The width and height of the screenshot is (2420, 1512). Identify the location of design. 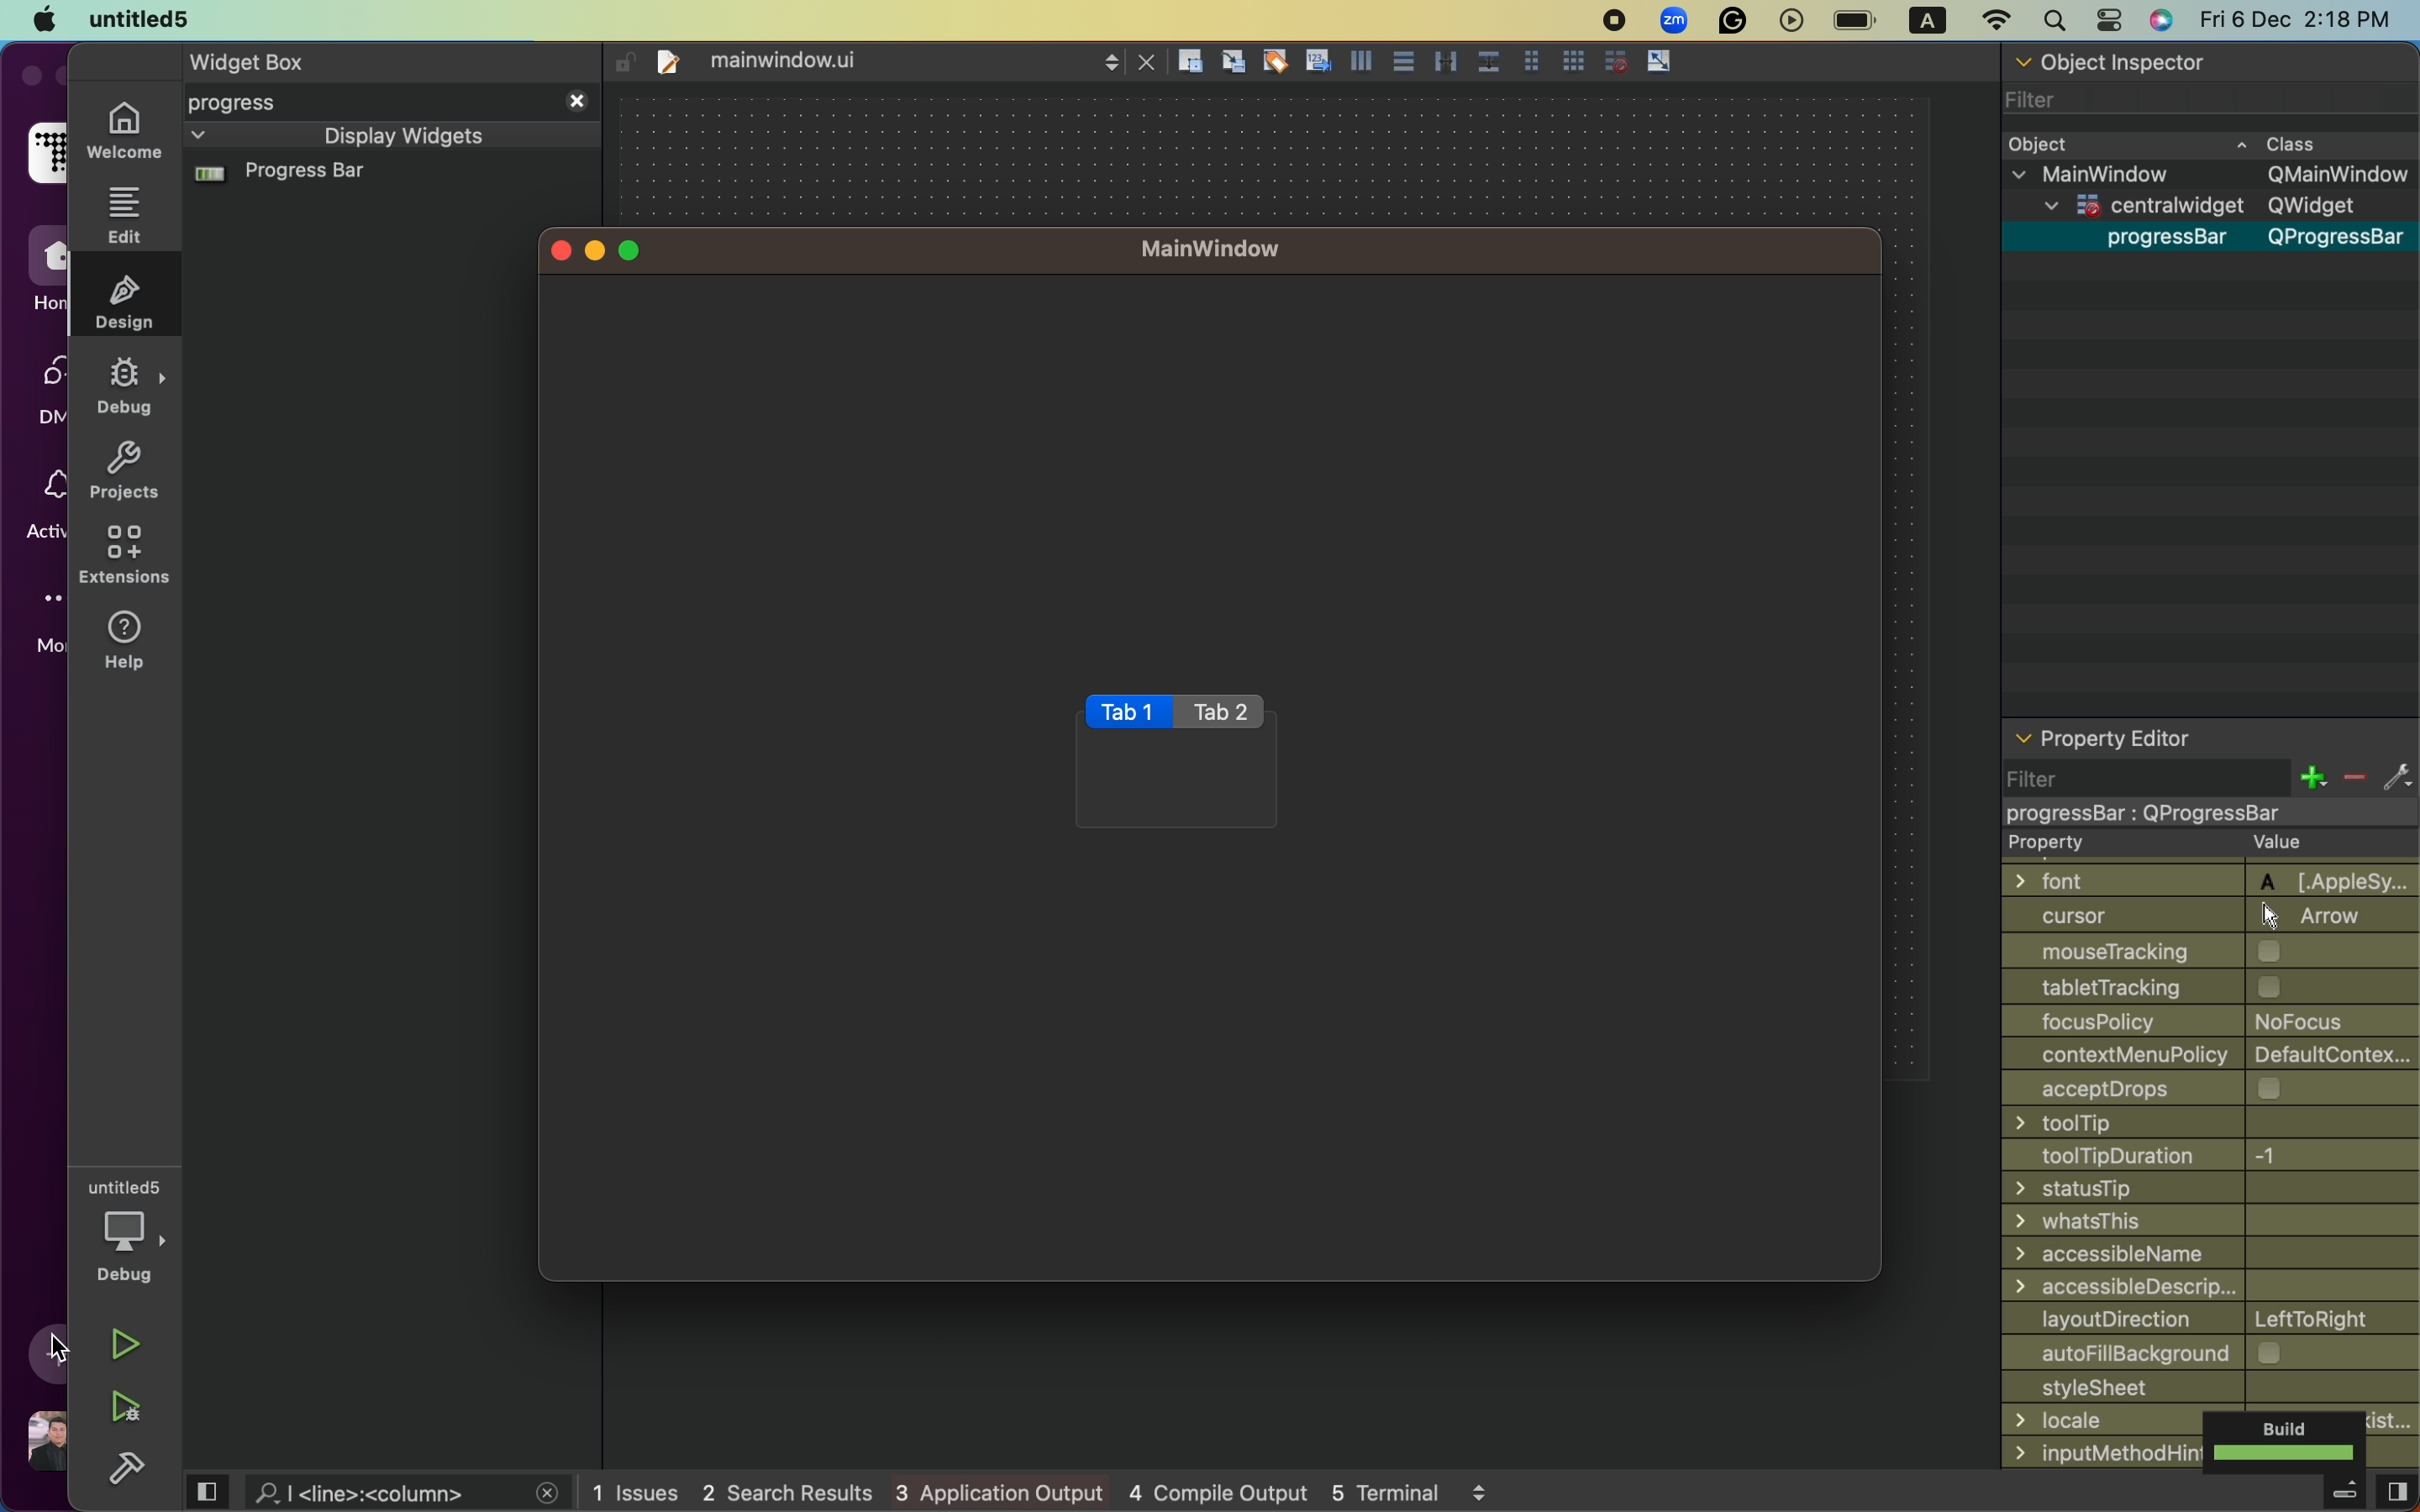
(126, 300).